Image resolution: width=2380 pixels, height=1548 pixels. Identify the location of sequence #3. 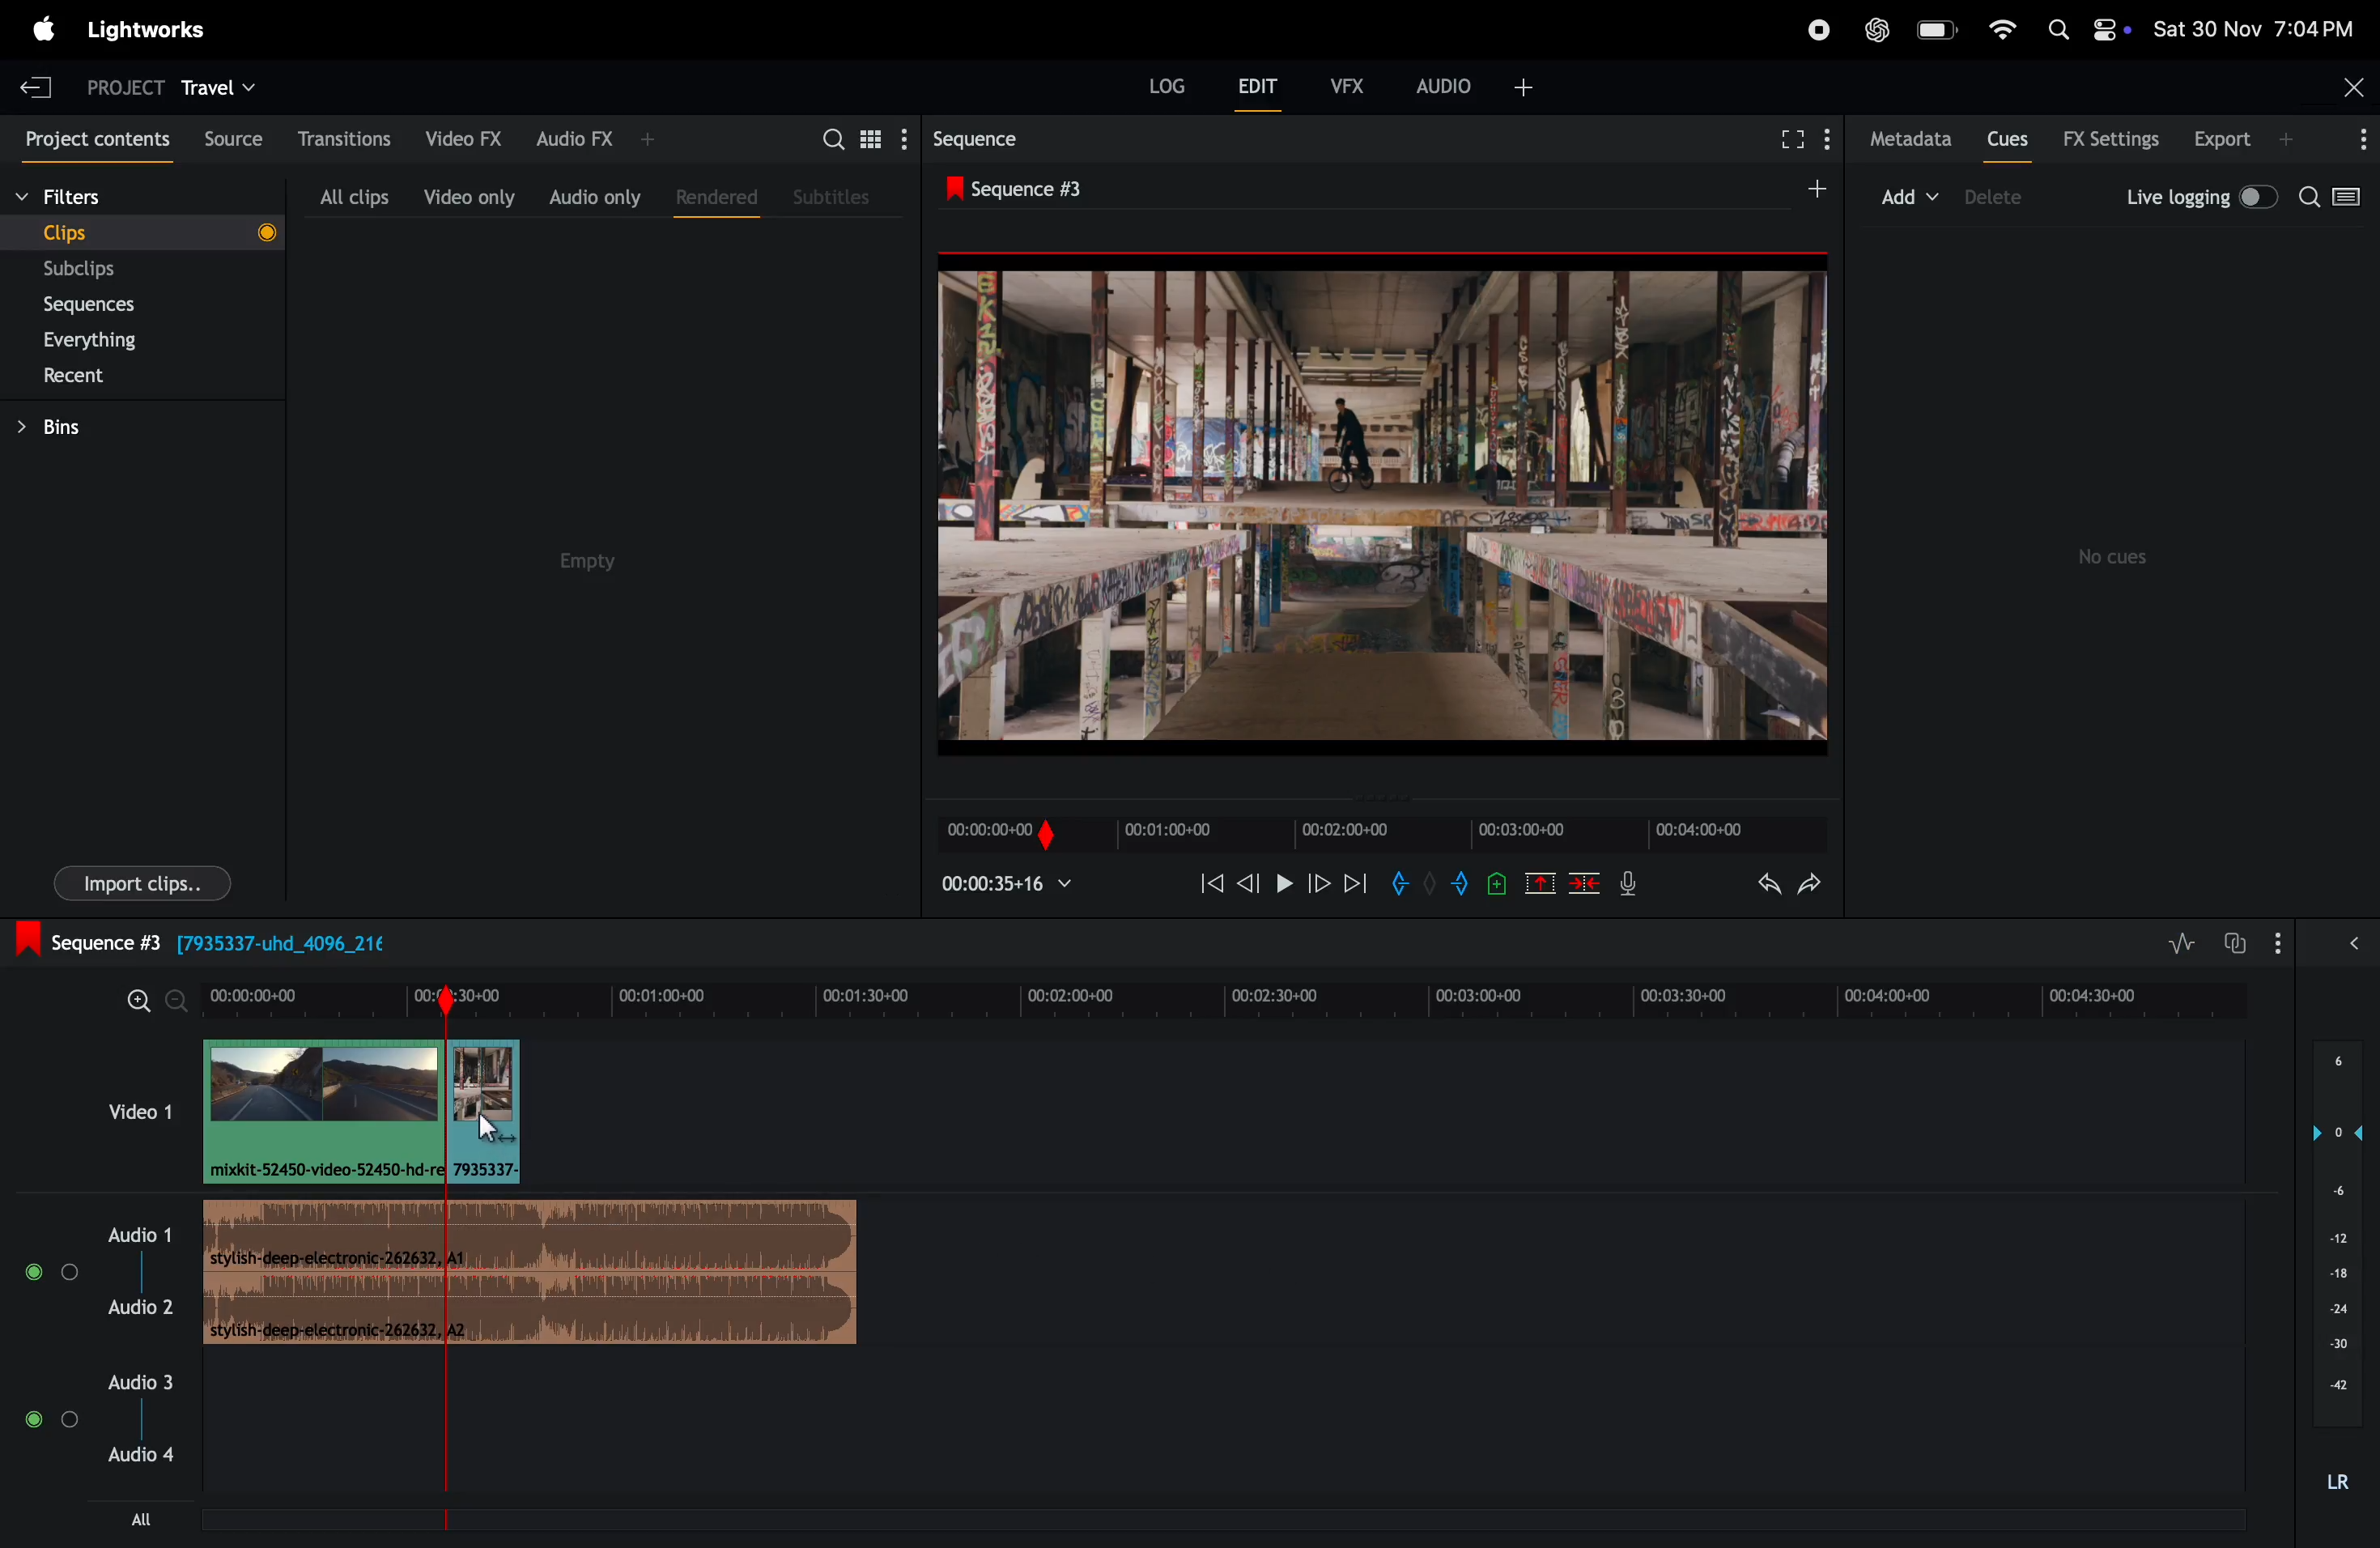
(1039, 184).